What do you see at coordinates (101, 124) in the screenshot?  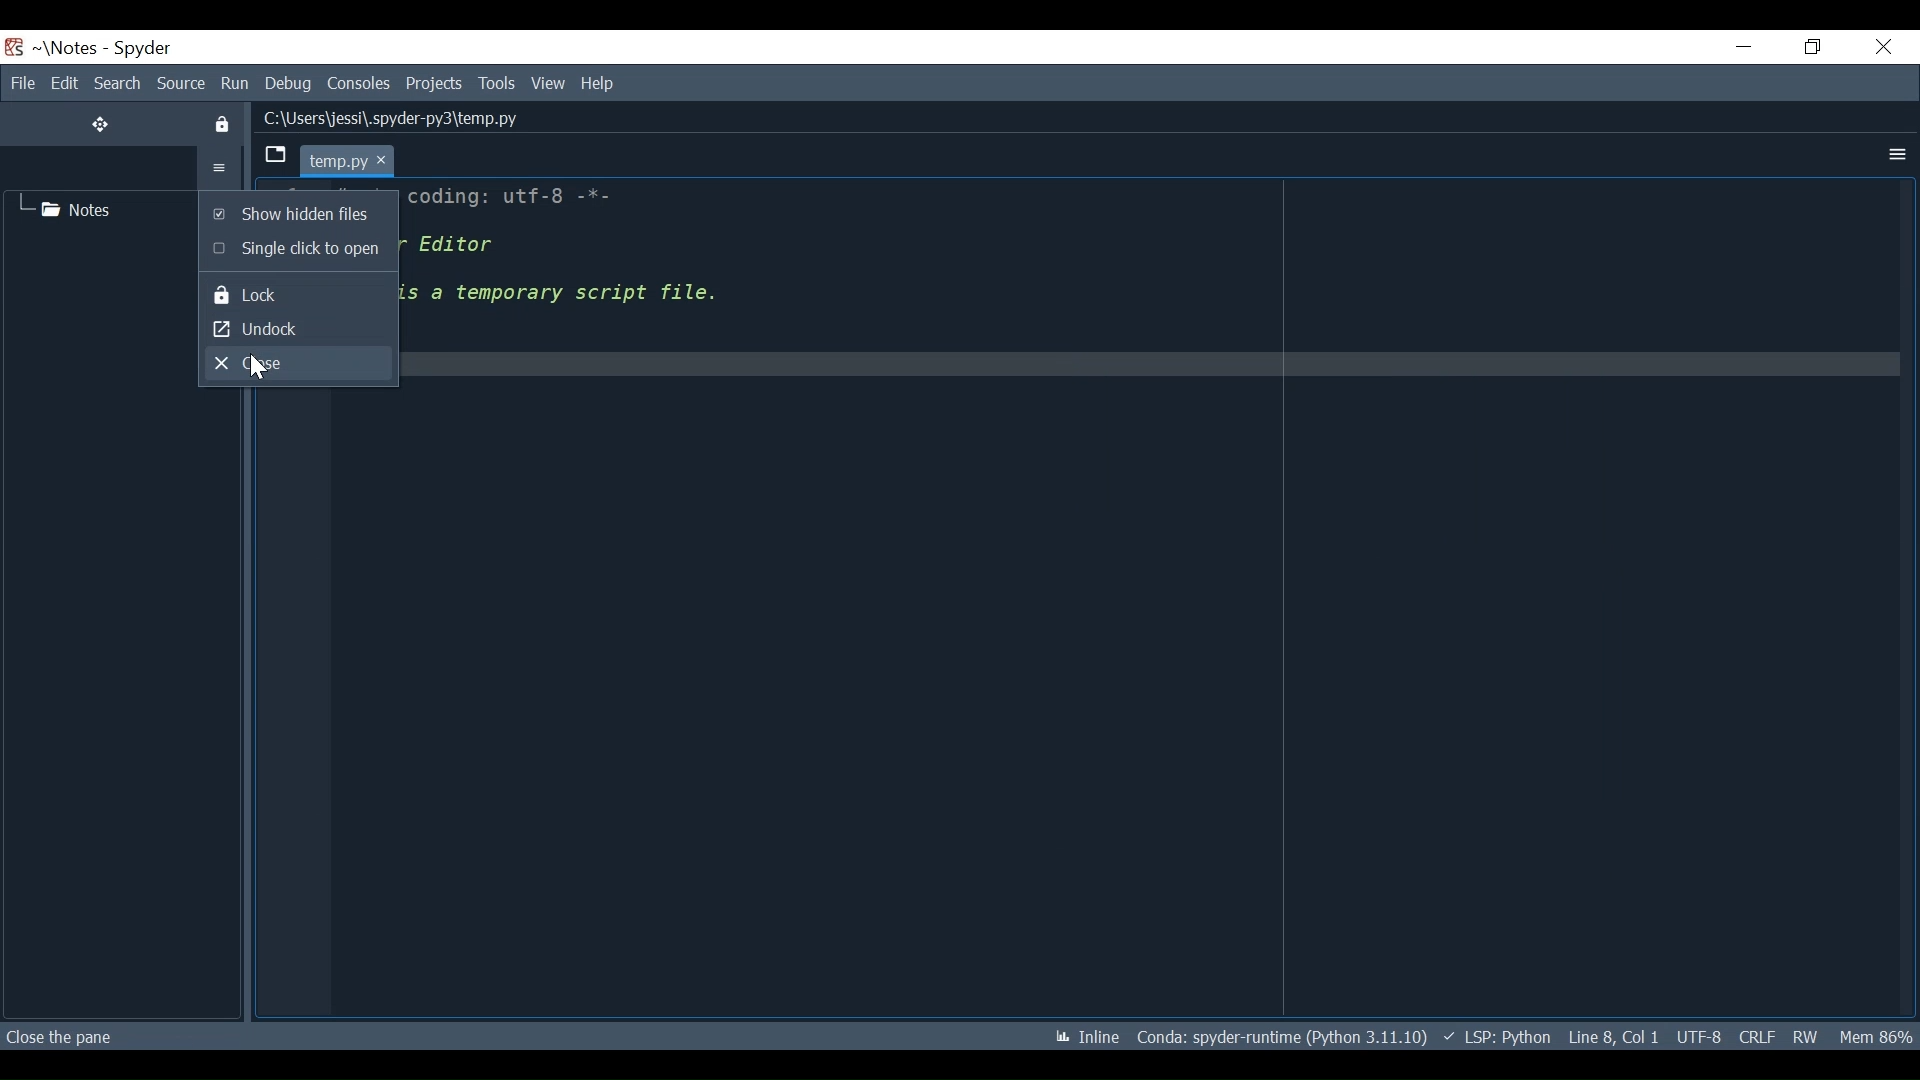 I see `Move` at bounding box center [101, 124].